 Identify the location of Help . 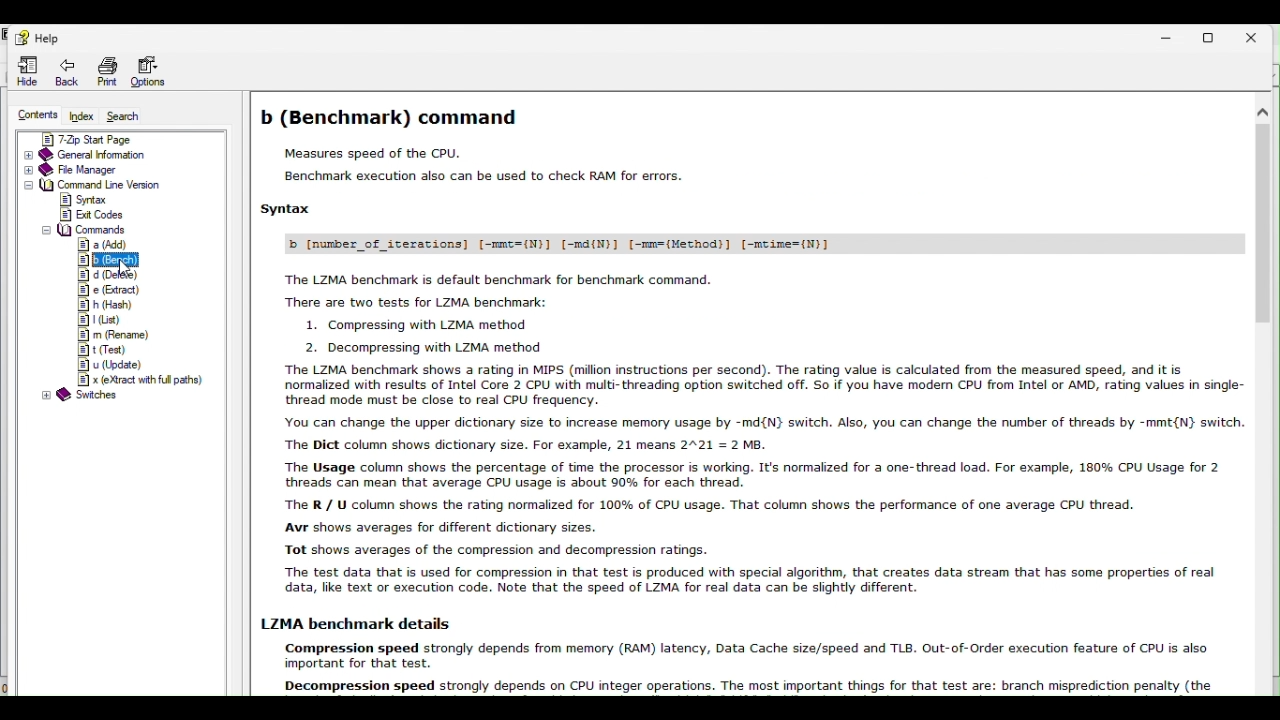
(36, 36).